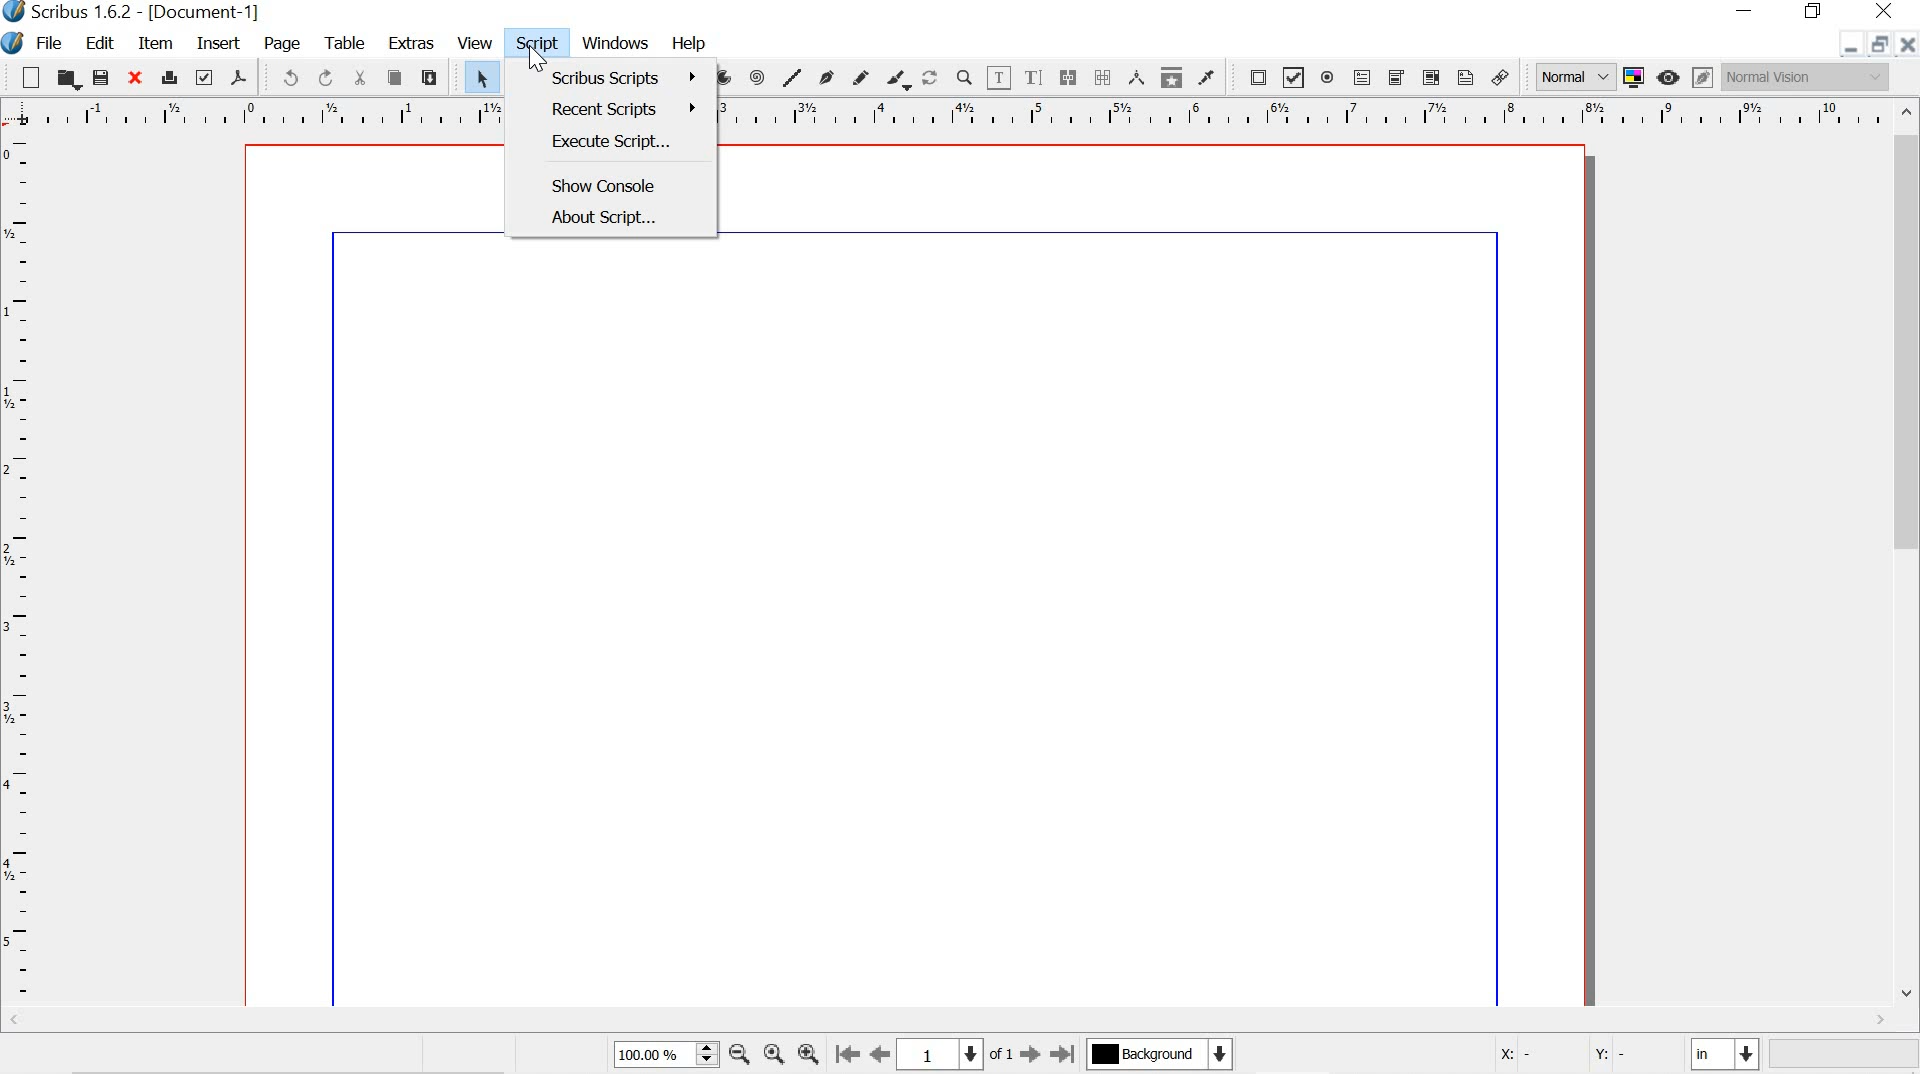  What do you see at coordinates (327, 78) in the screenshot?
I see `redo` at bounding box center [327, 78].